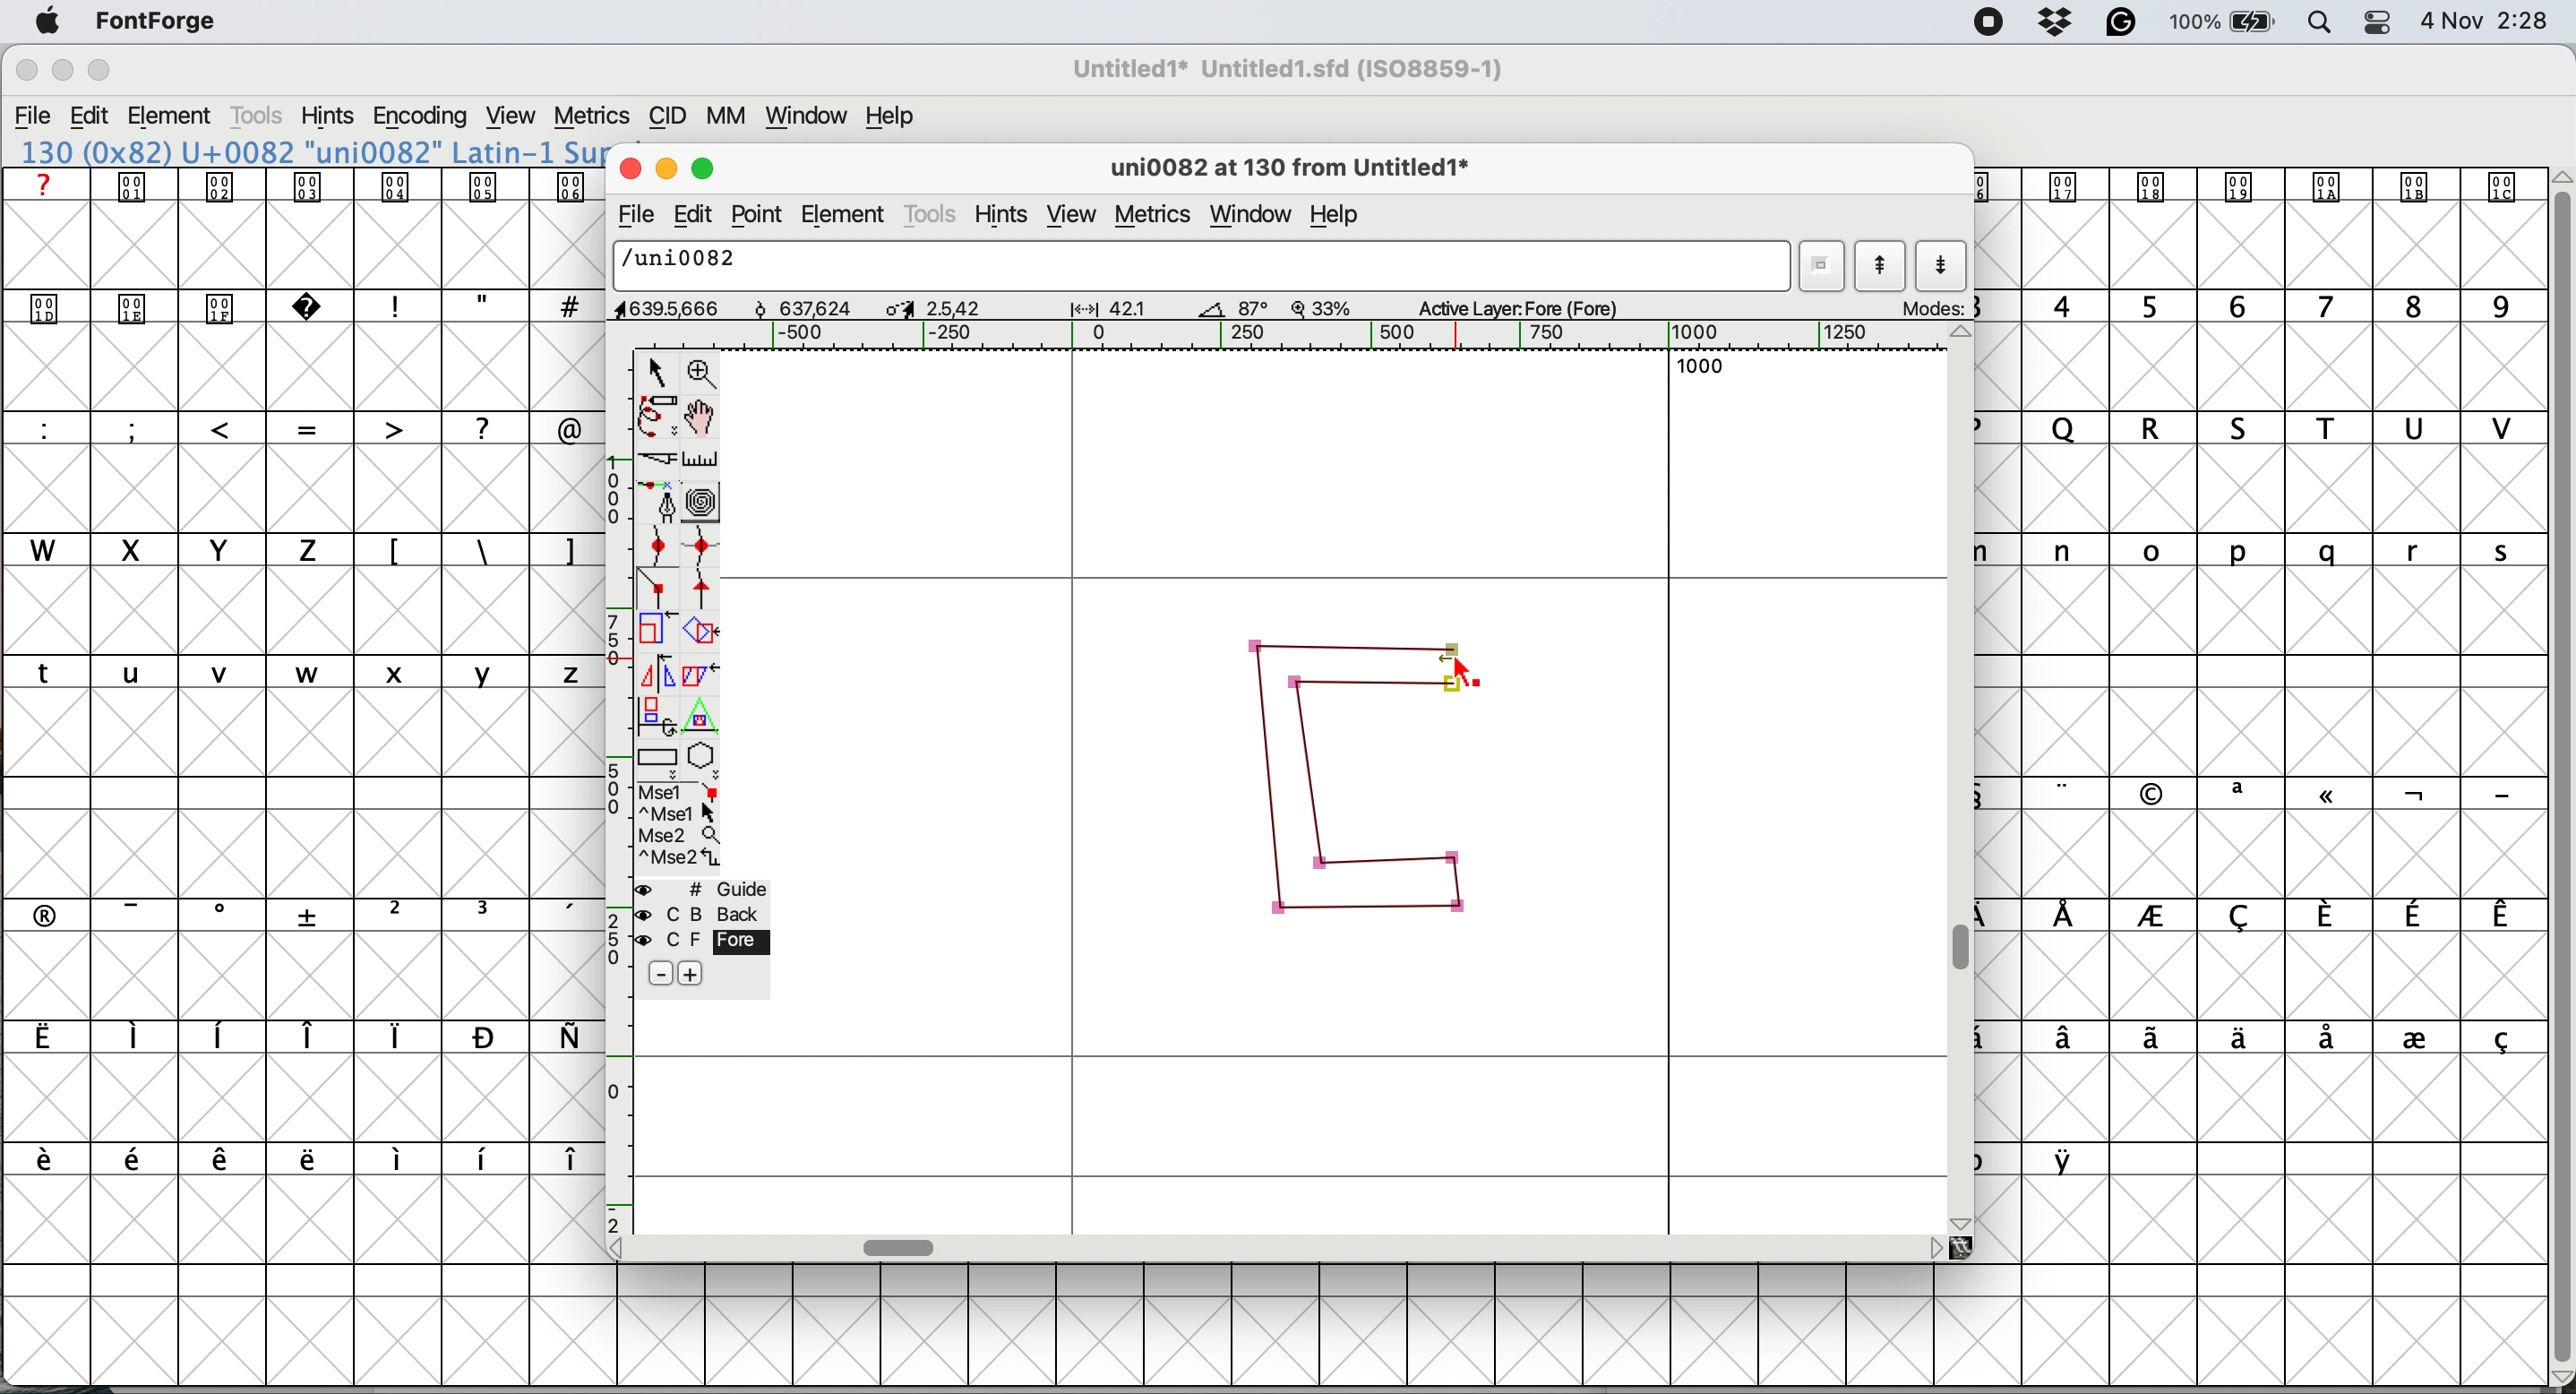 The image size is (2576, 1394). Describe the element at coordinates (1256, 215) in the screenshot. I see `window` at that location.